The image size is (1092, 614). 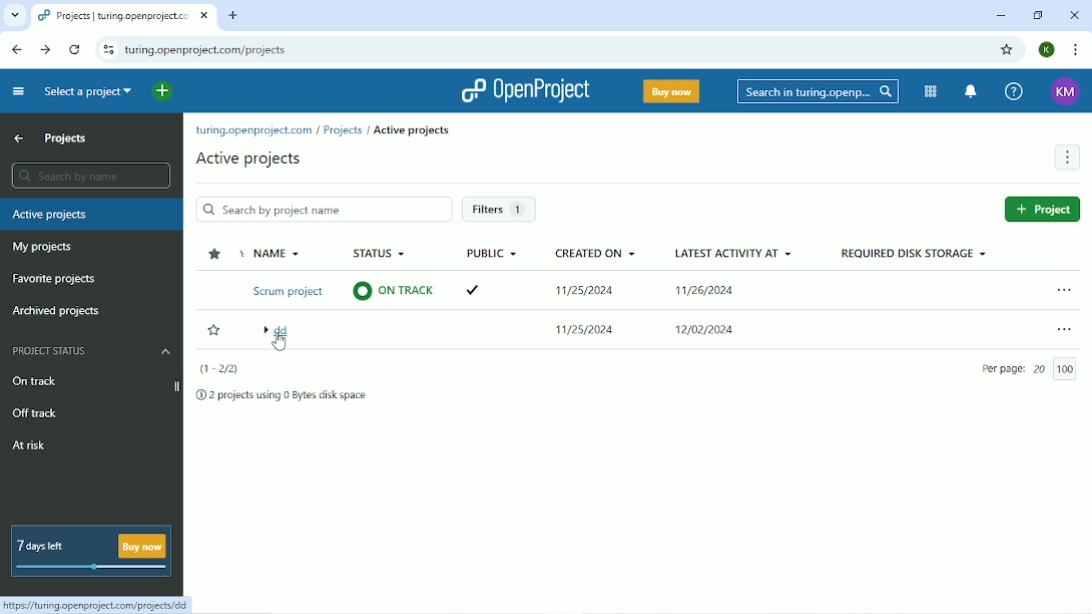 I want to click on Minimize, so click(x=1001, y=16).